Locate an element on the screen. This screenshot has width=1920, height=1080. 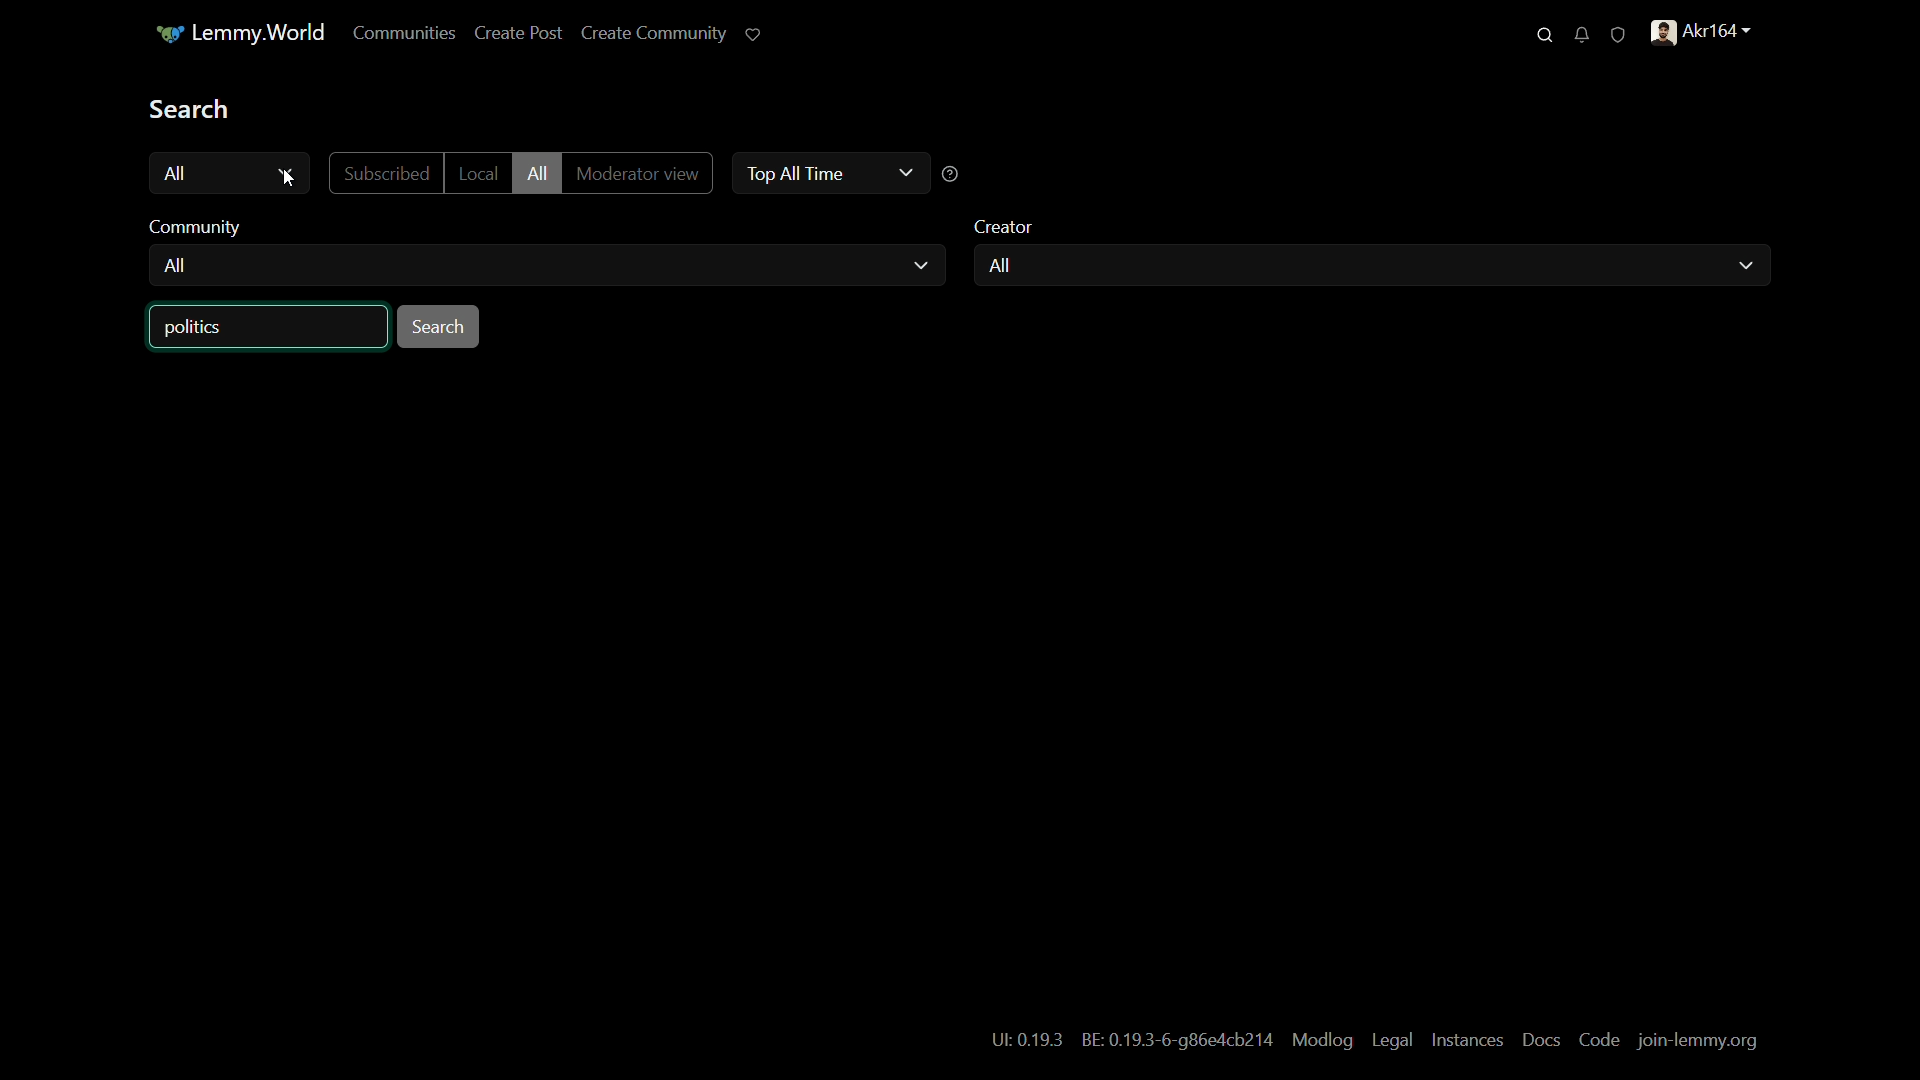
search is located at coordinates (1545, 35).